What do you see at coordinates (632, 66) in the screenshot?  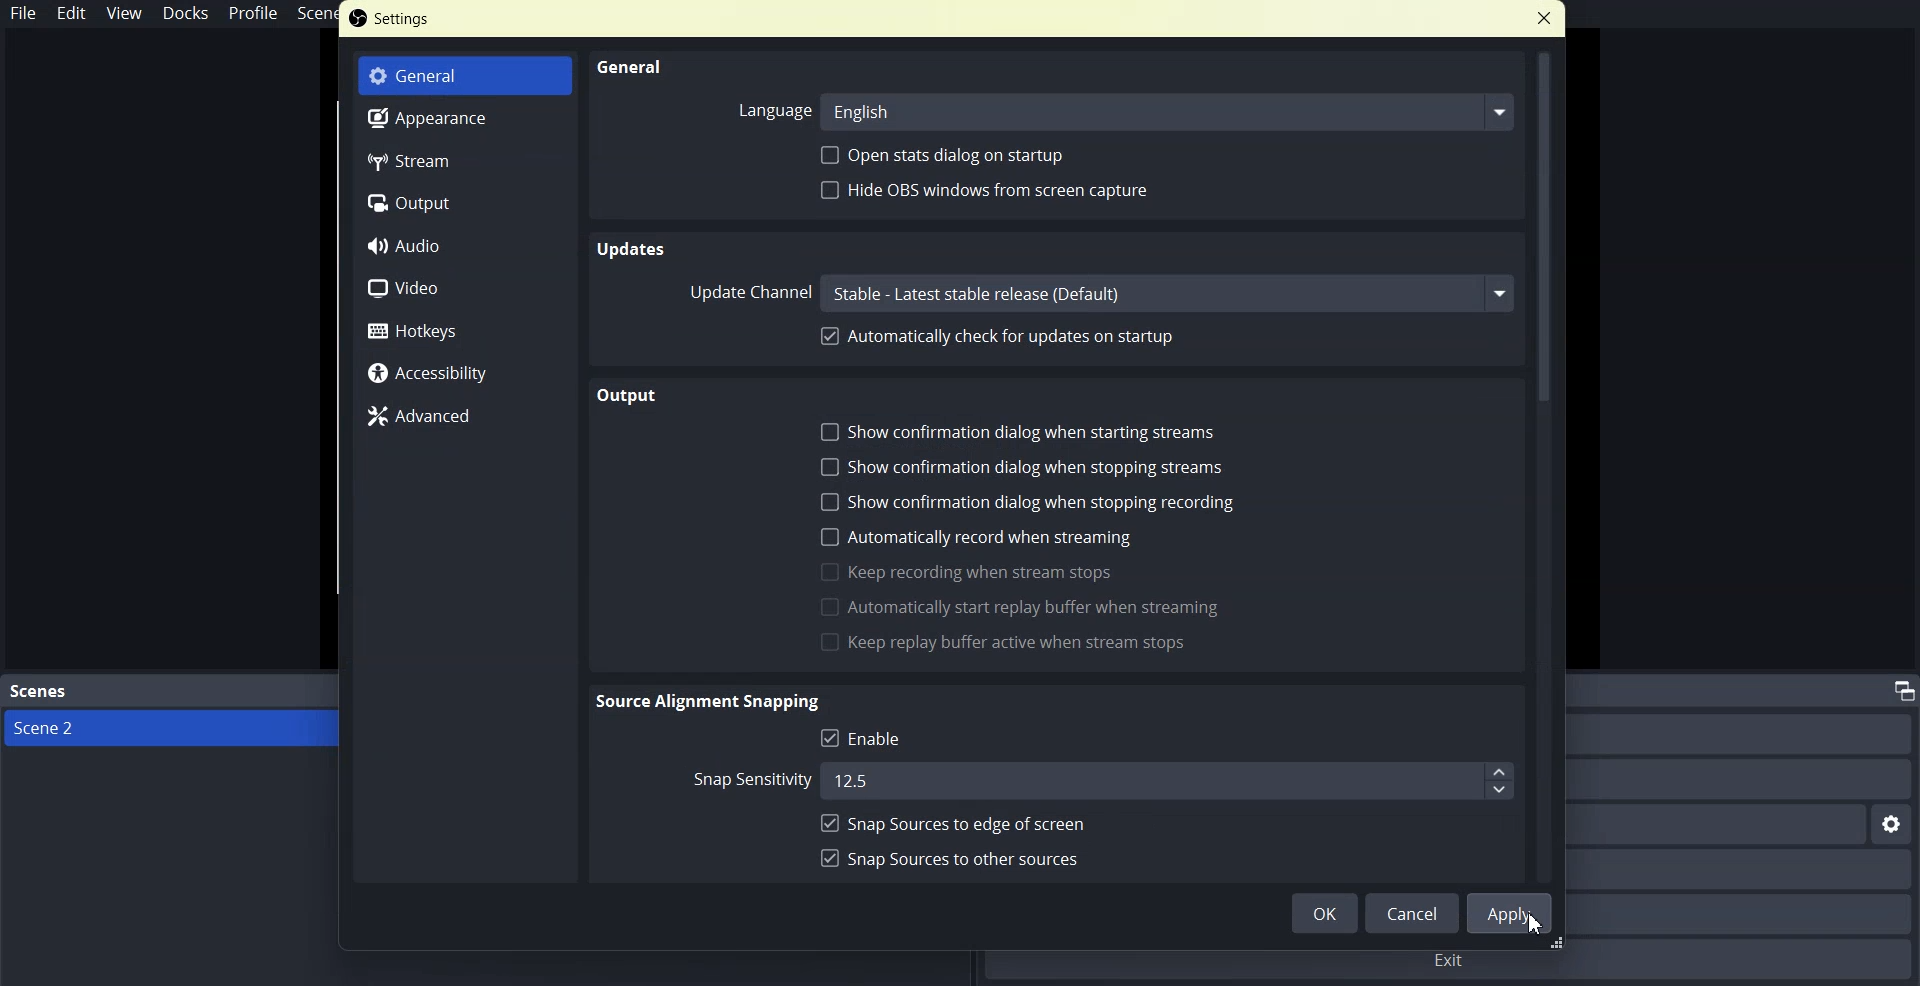 I see `General` at bounding box center [632, 66].